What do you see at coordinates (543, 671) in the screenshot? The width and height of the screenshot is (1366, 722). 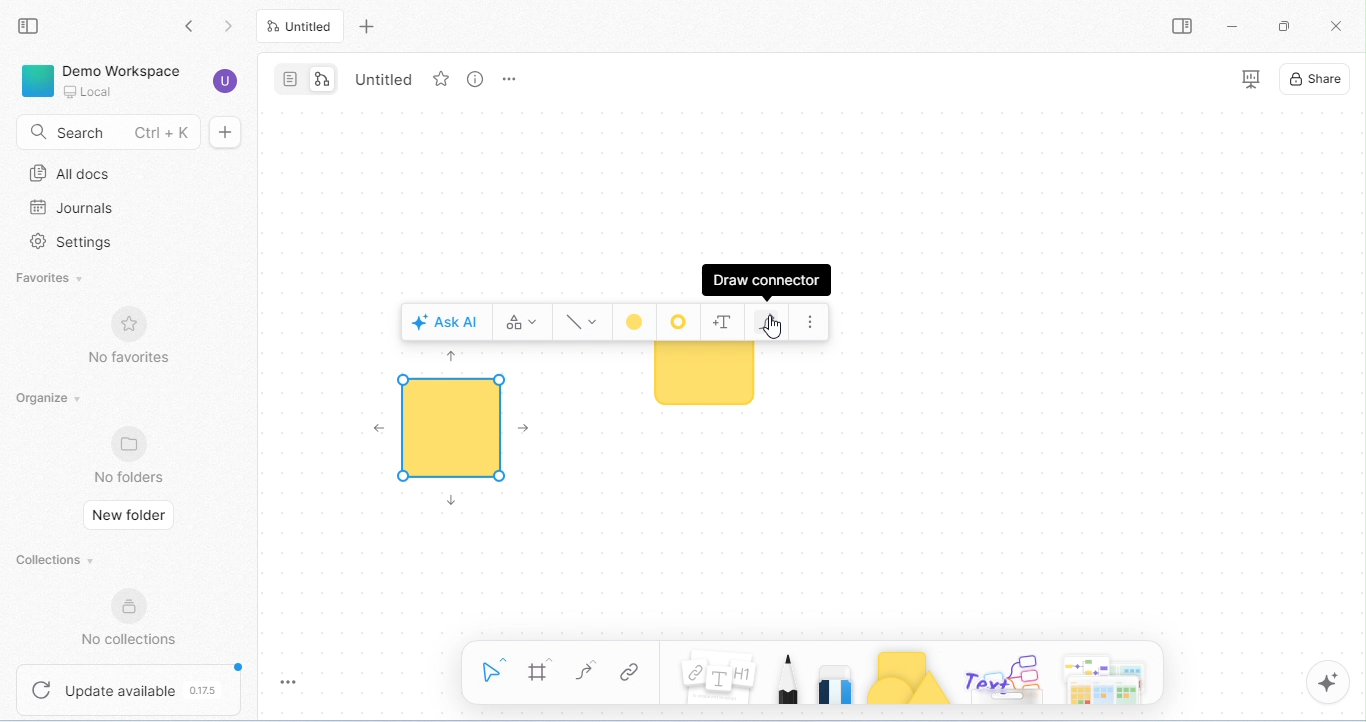 I see `frame` at bounding box center [543, 671].